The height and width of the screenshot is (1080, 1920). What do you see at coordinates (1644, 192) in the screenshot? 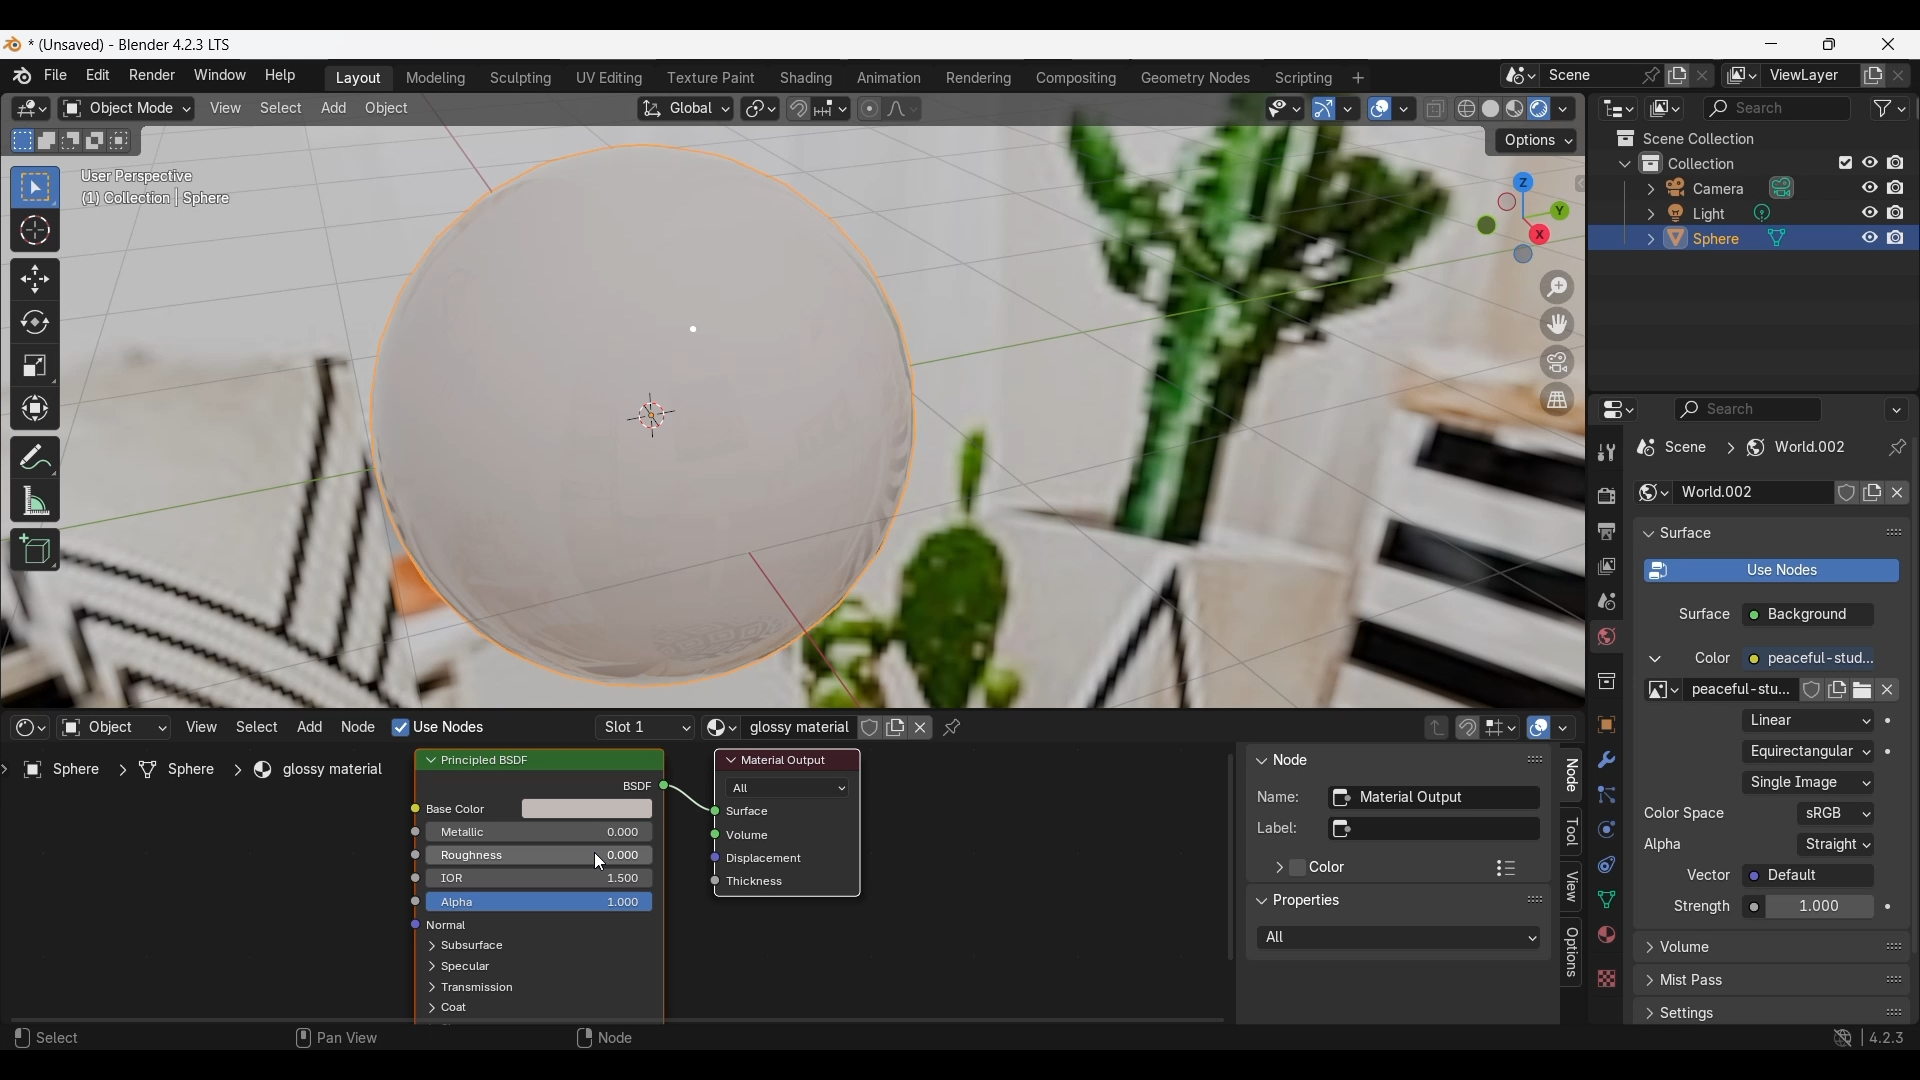
I see `Expand respective scenes` at bounding box center [1644, 192].